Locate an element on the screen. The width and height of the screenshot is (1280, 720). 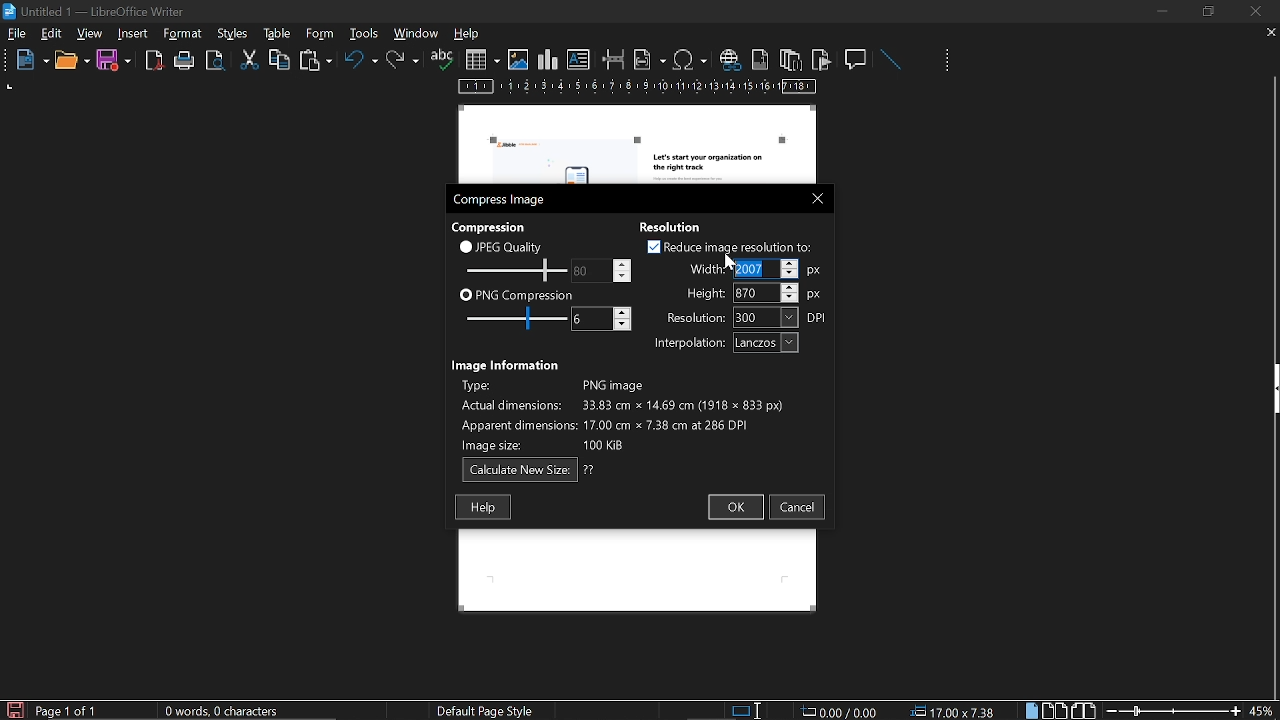
insert comment is located at coordinates (857, 58).